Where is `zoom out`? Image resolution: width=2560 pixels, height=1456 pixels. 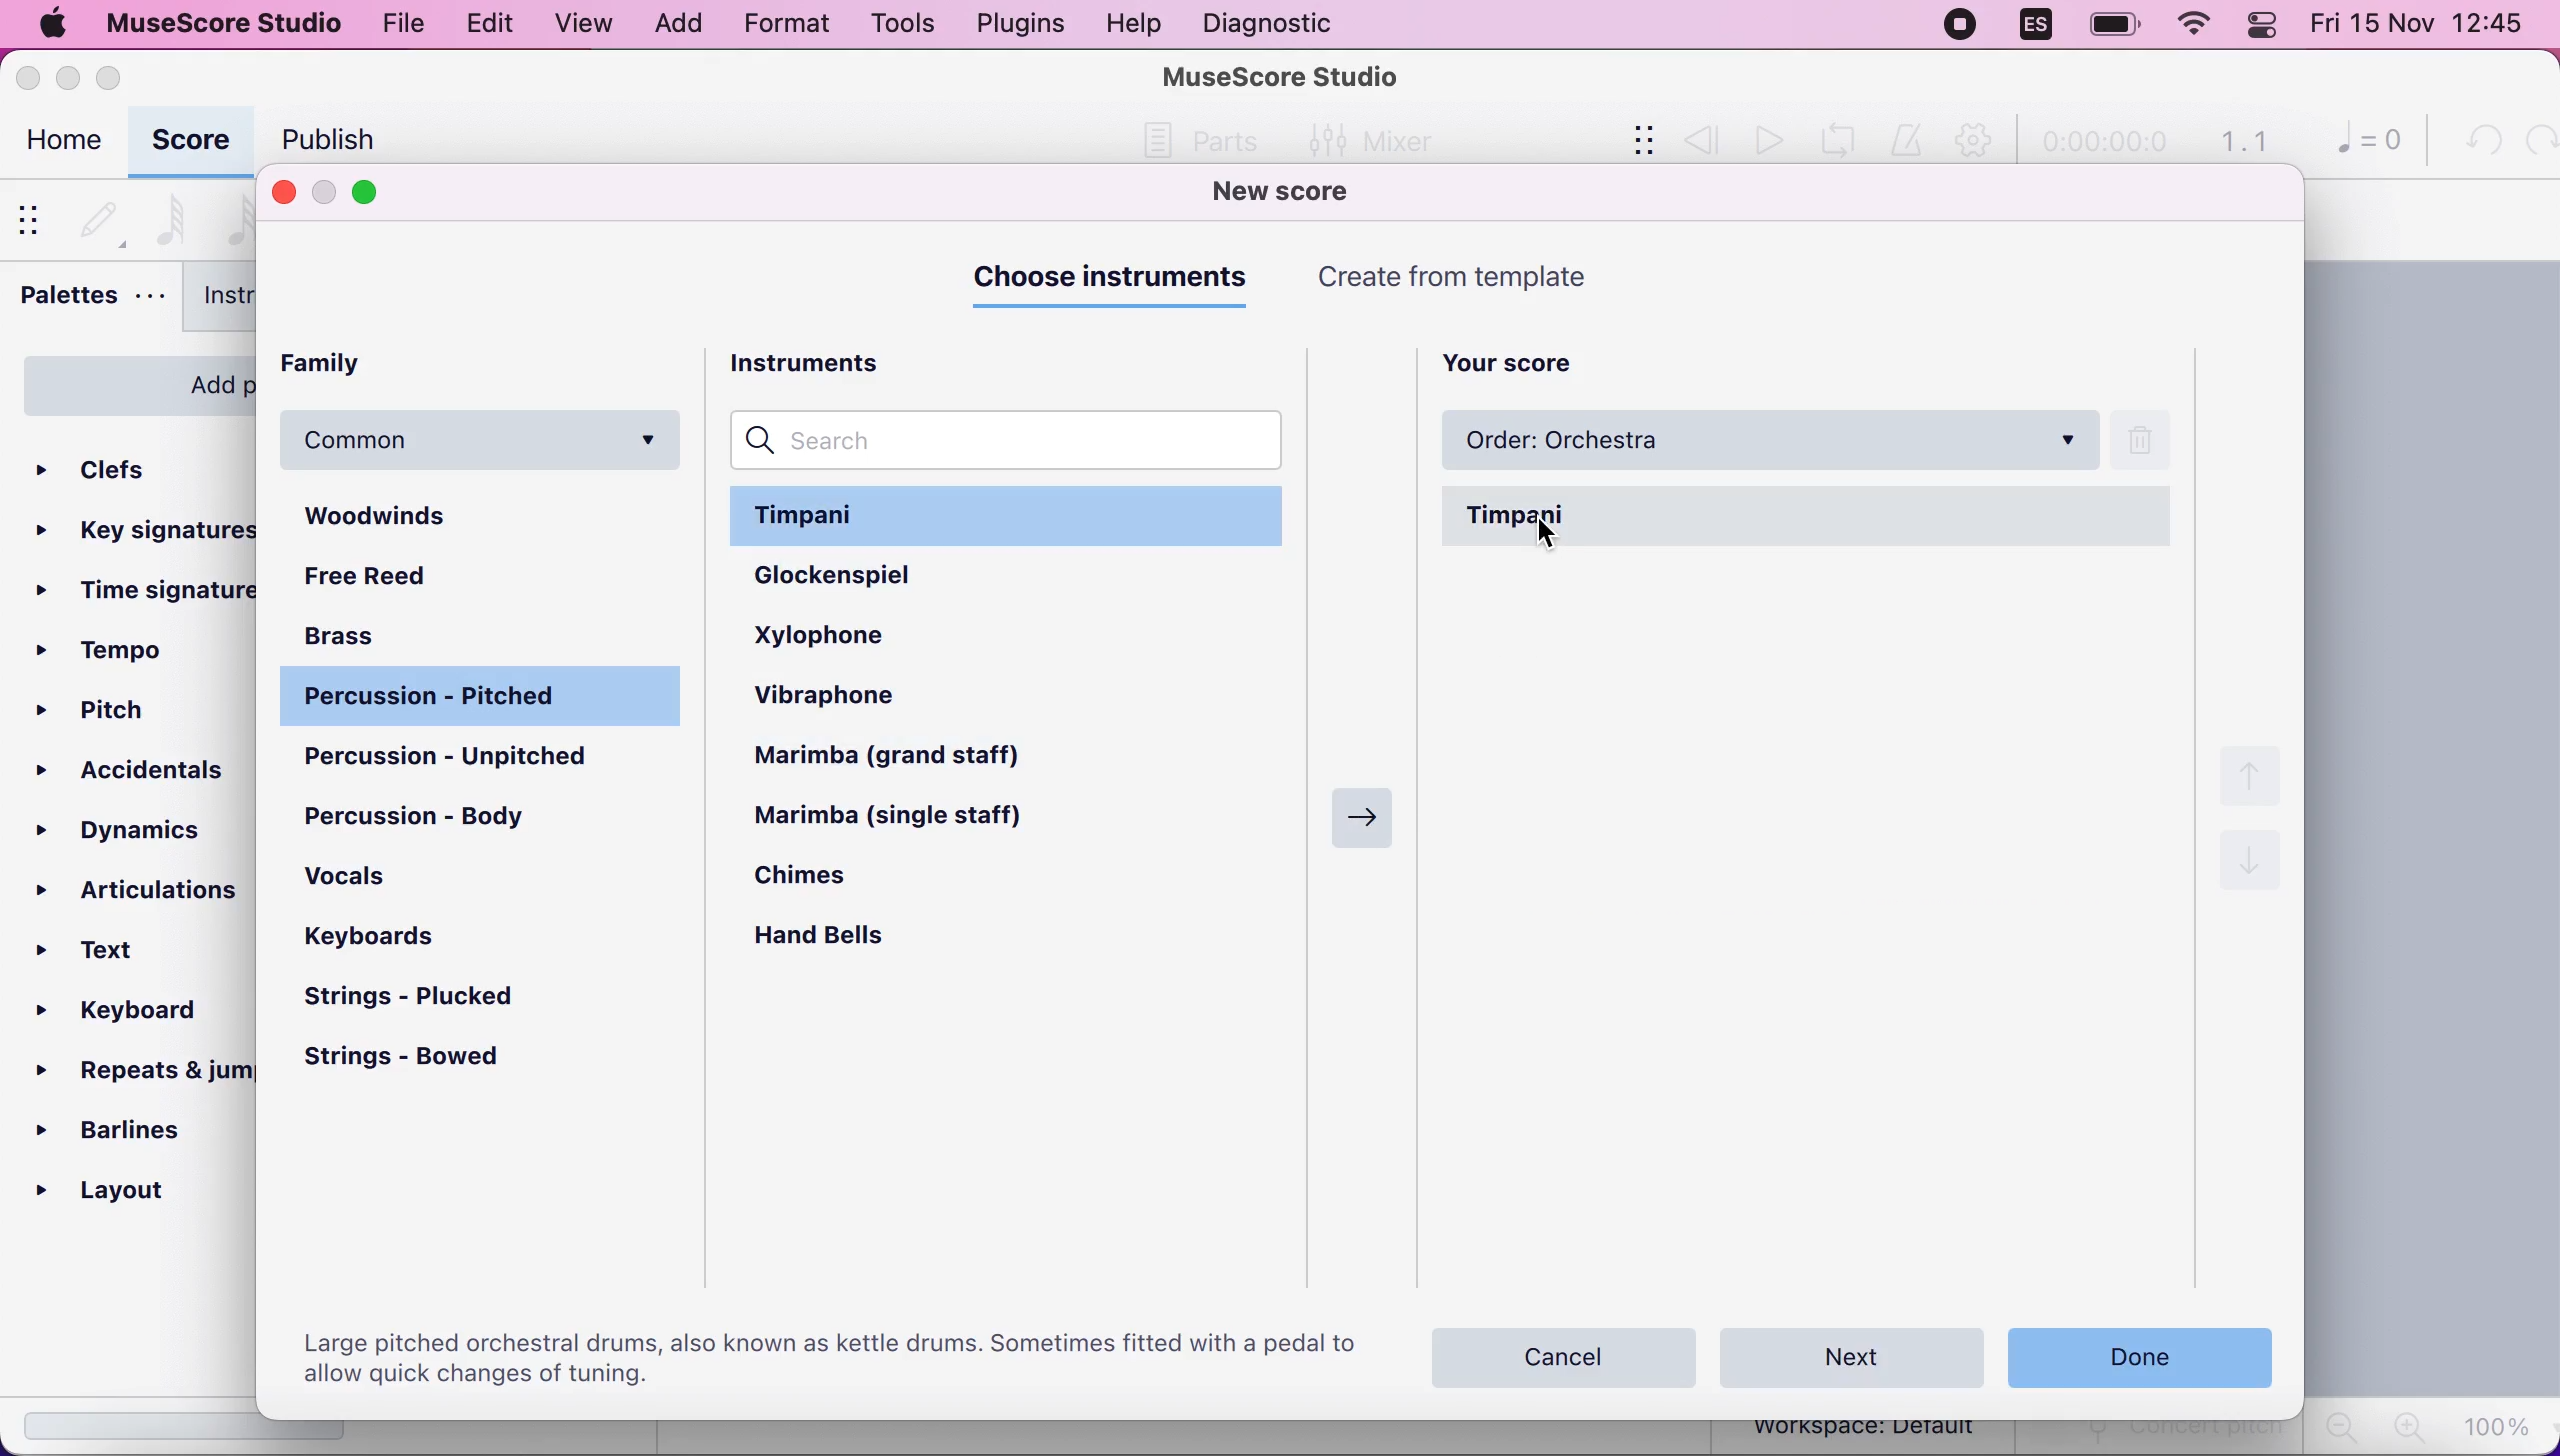 zoom out is located at coordinates (2339, 1427).